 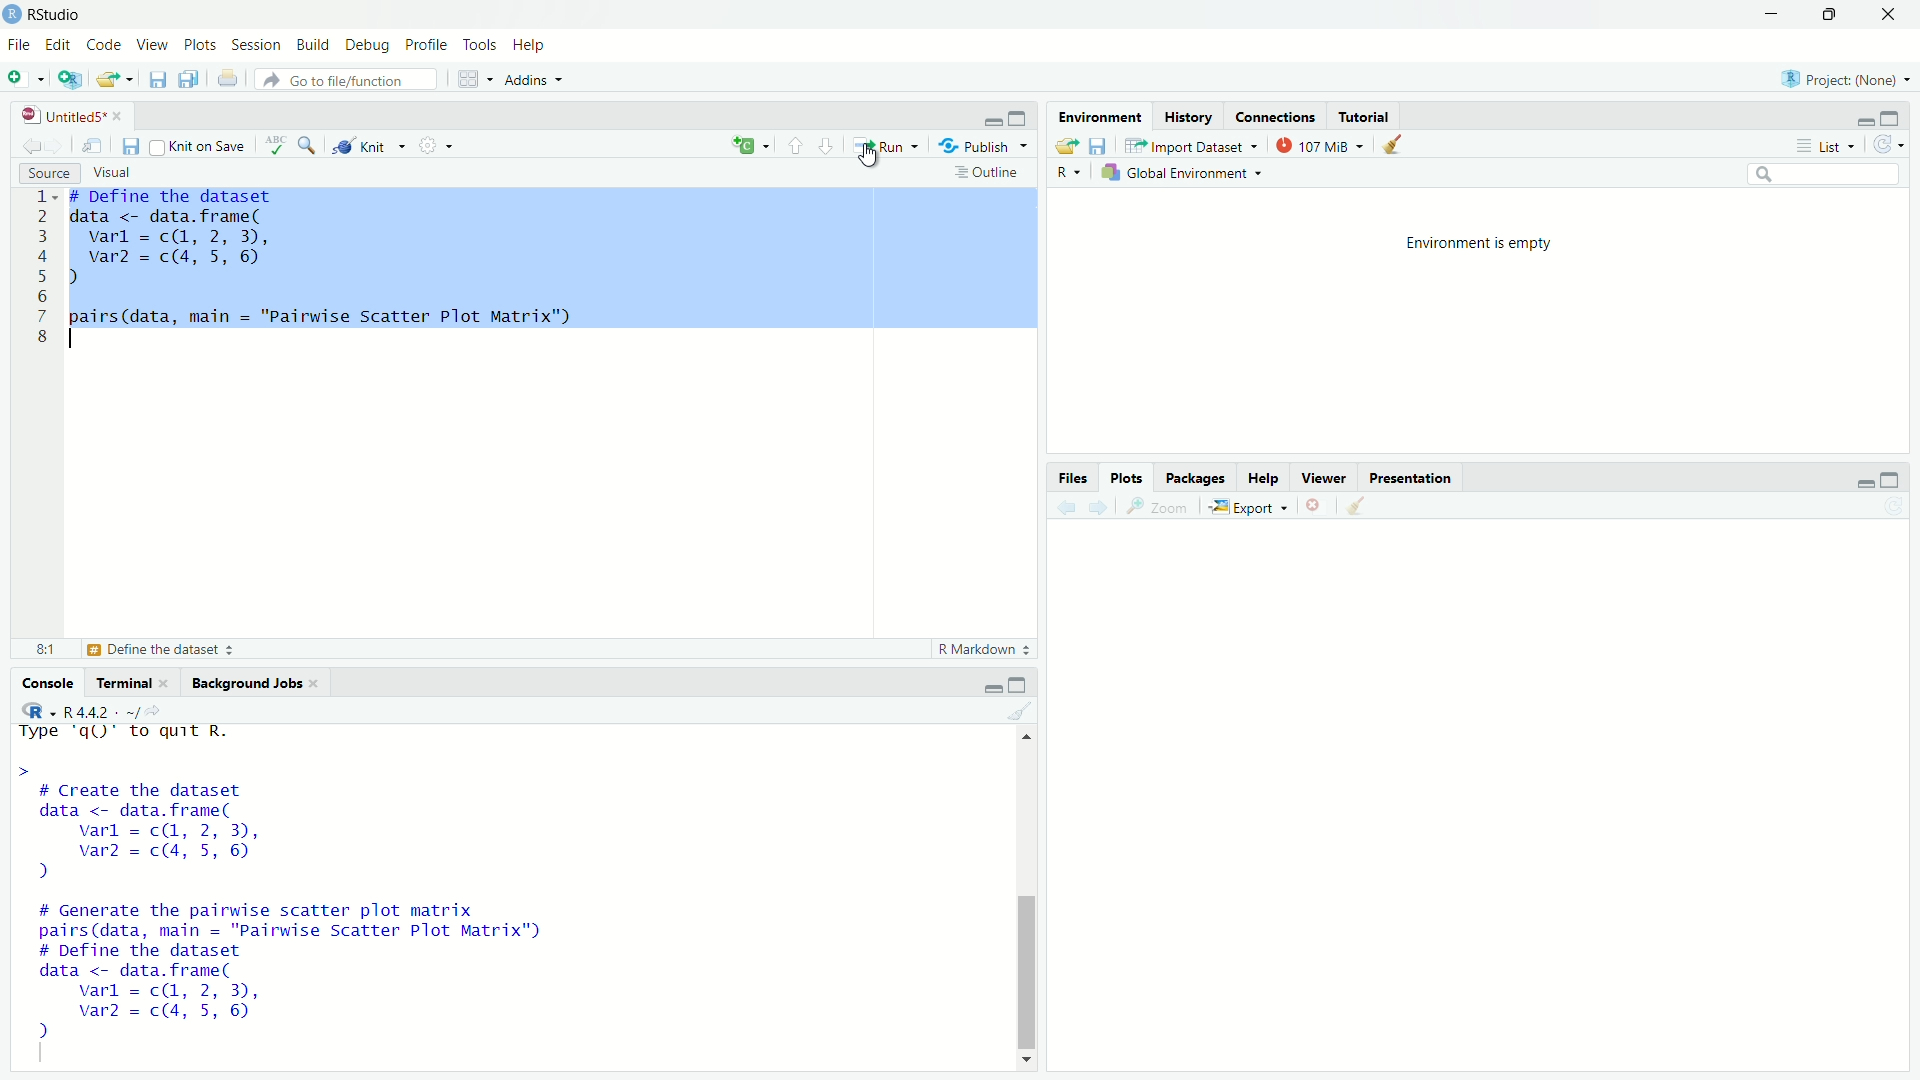 I want to click on Settings, so click(x=435, y=144).